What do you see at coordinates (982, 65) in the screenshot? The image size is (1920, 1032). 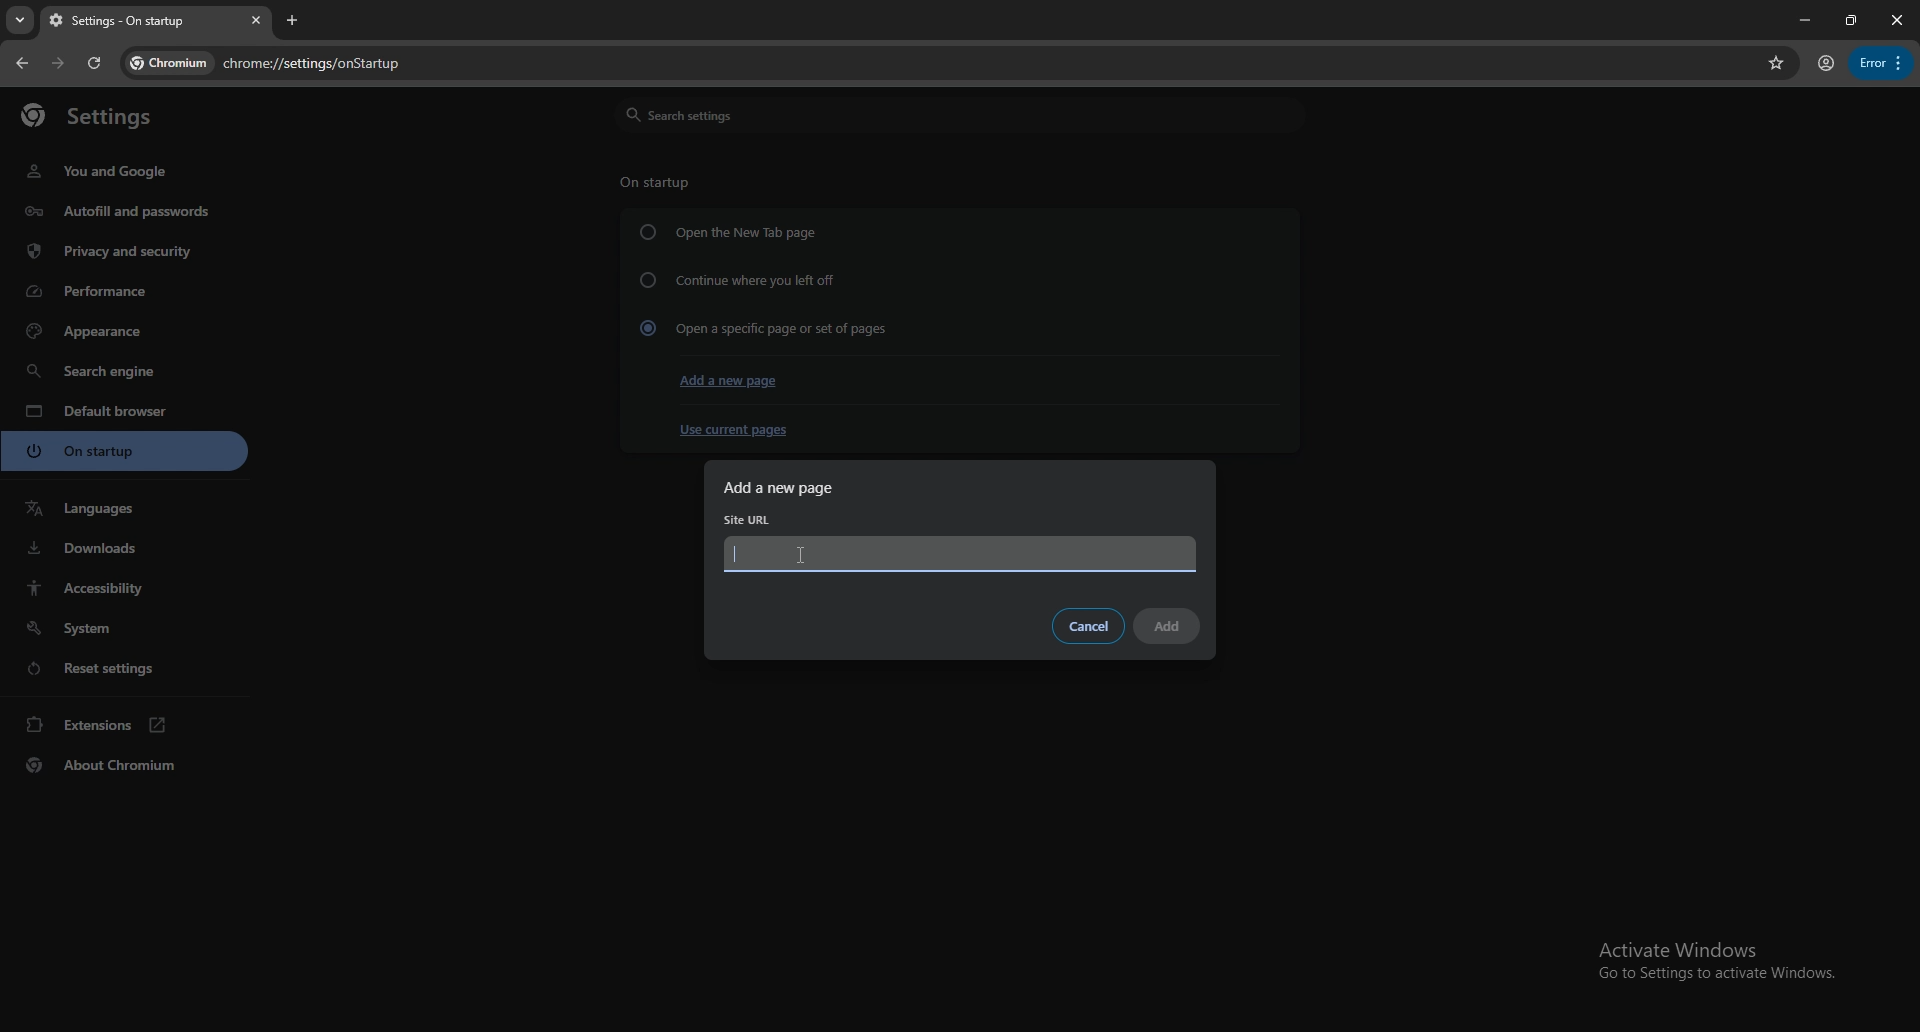 I see `search bar` at bounding box center [982, 65].